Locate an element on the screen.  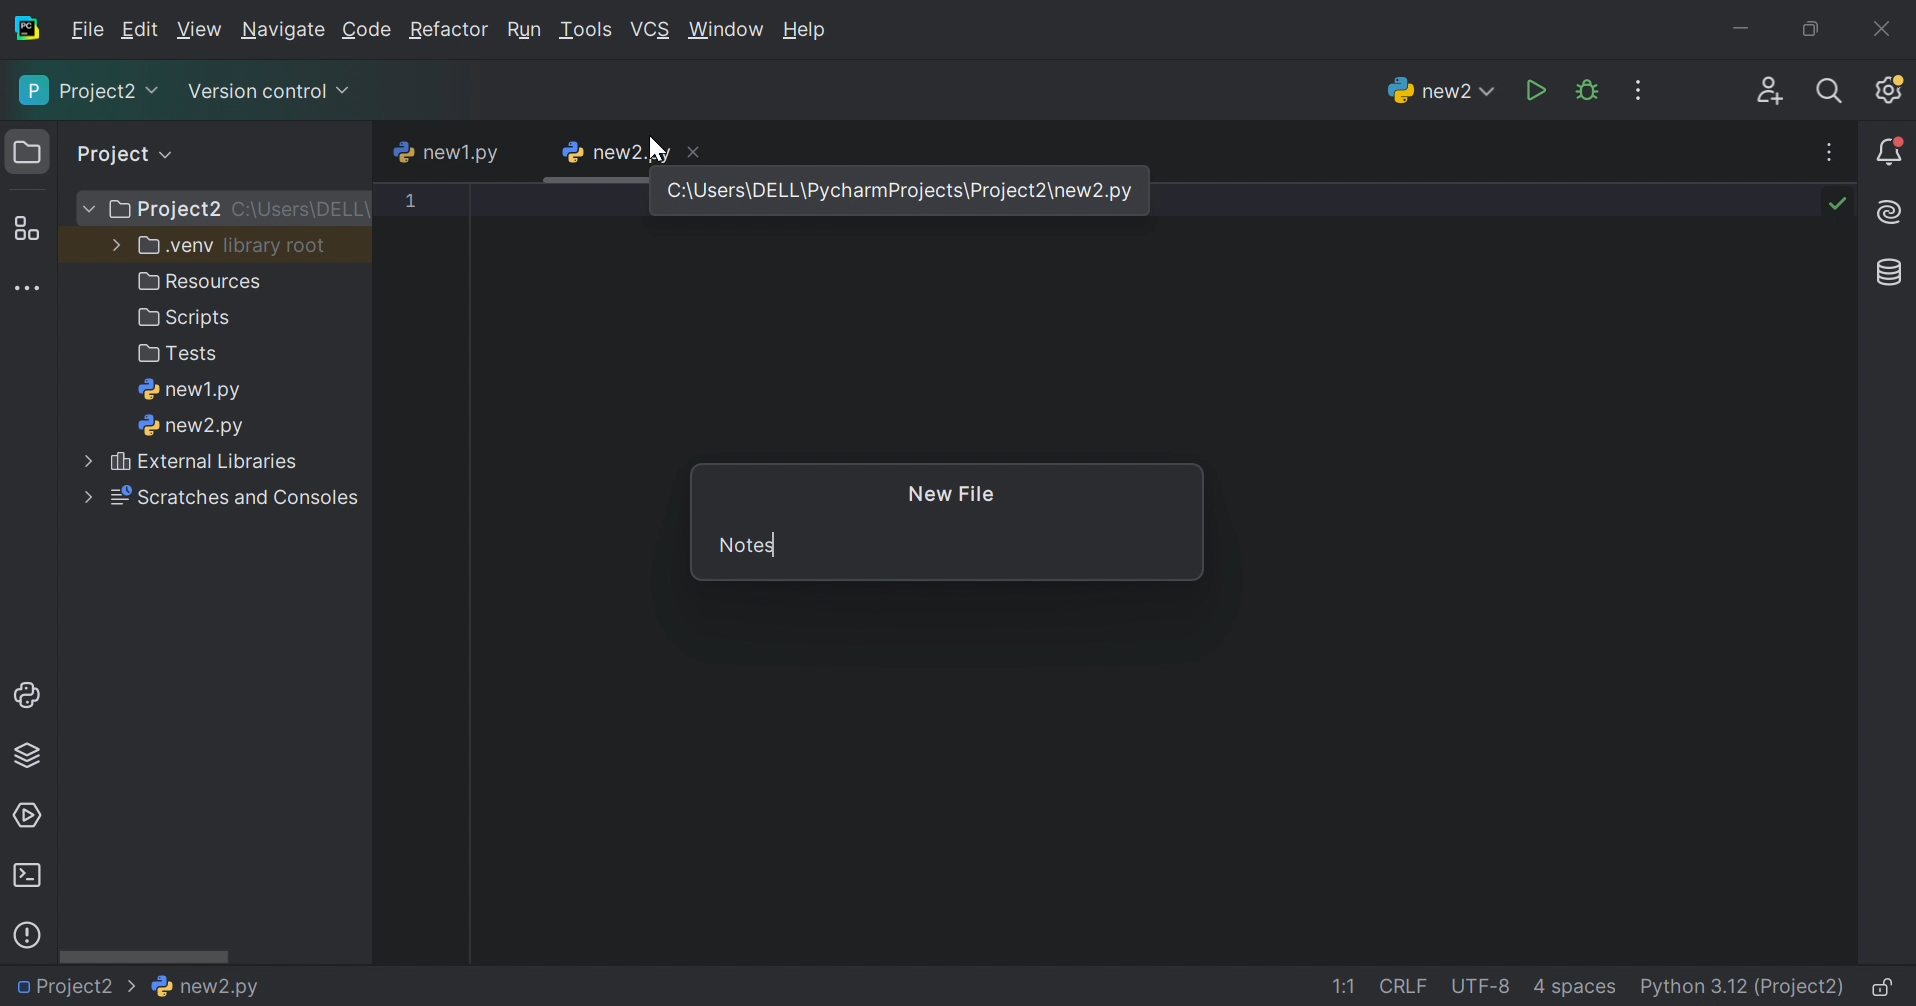
Version control is located at coordinates (273, 93).